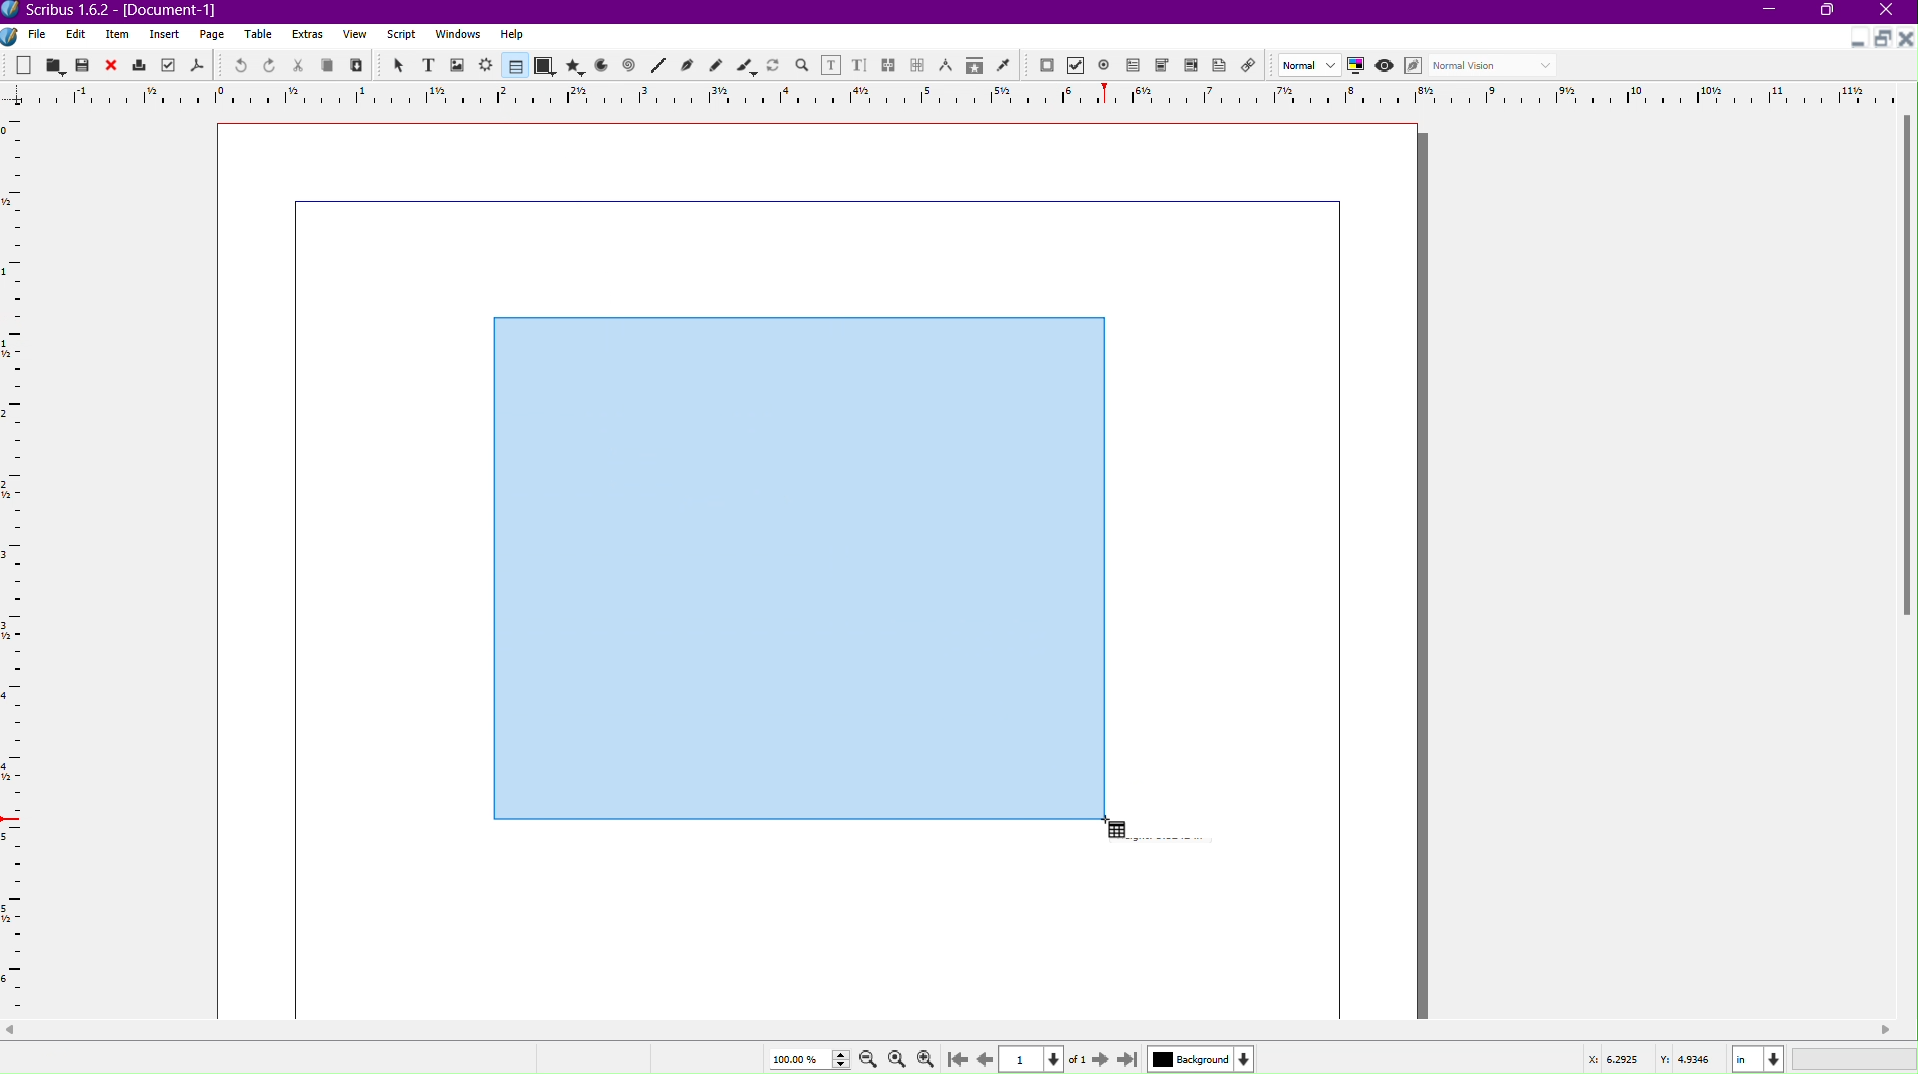  Describe the element at coordinates (802, 64) in the screenshot. I see `Zoom in or out` at that location.